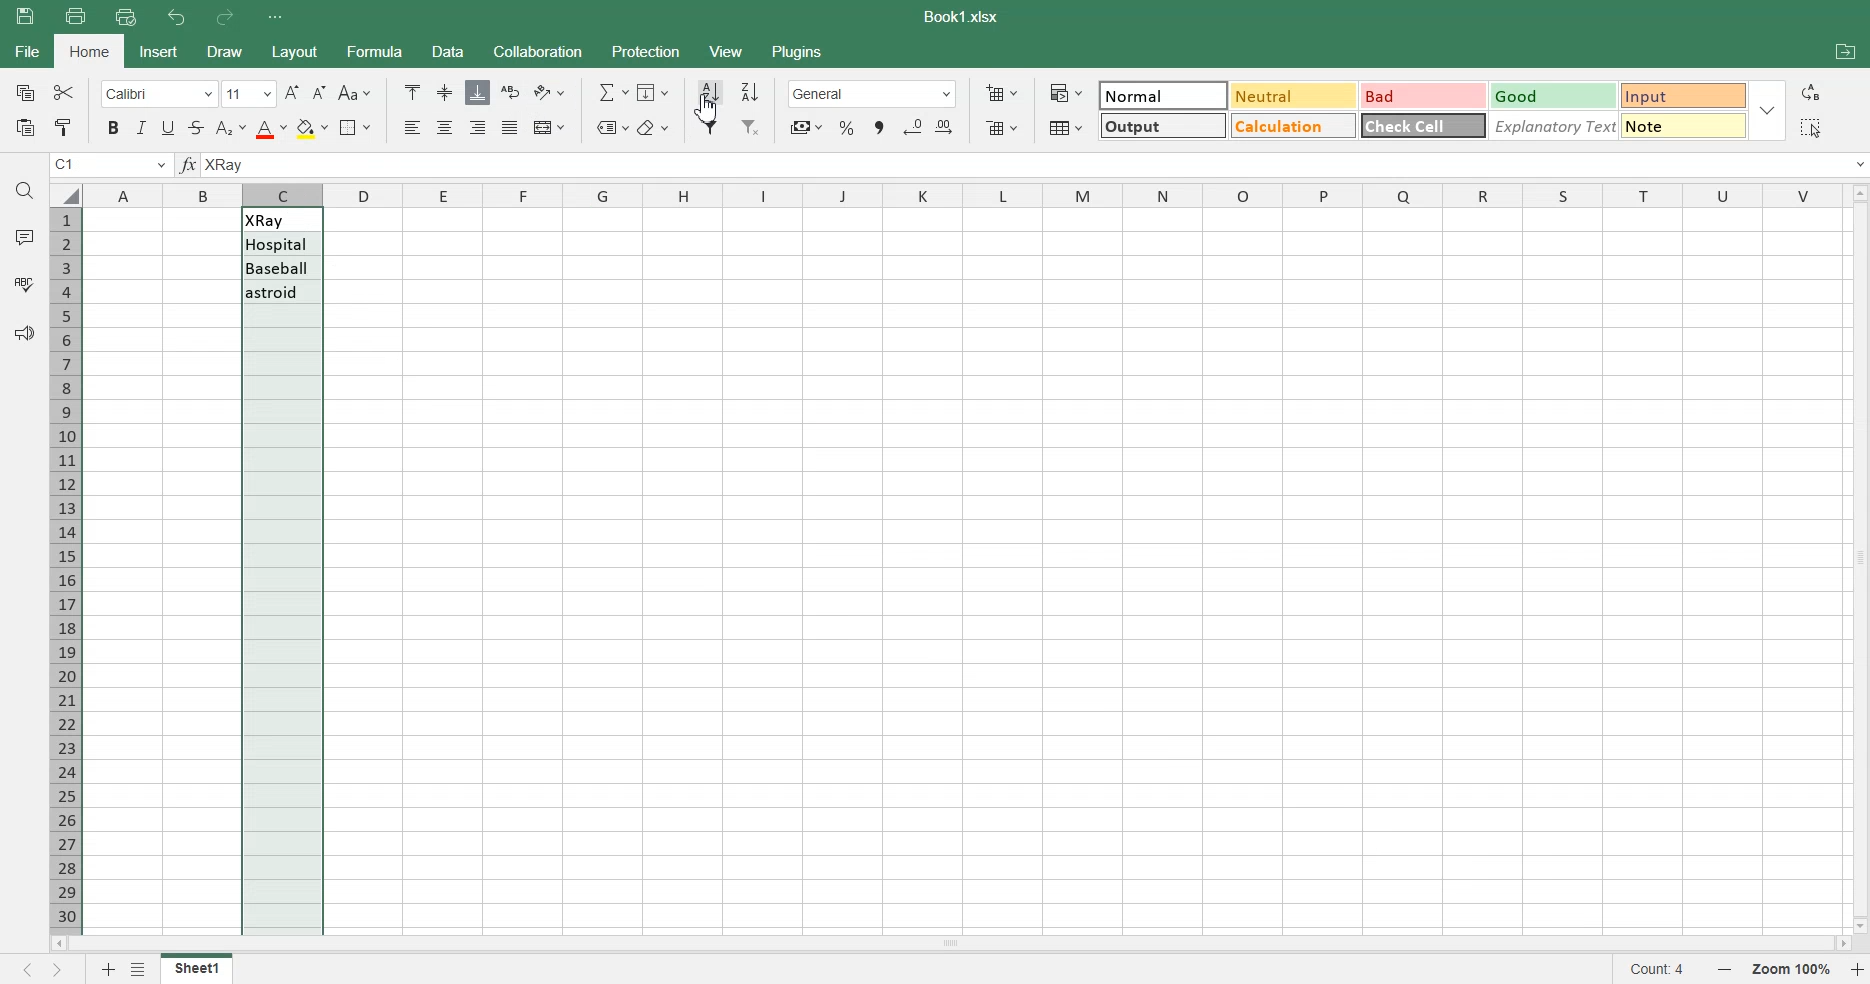 This screenshot has width=1870, height=984. What do you see at coordinates (1065, 92) in the screenshot?
I see `Conditioning Format` at bounding box center [1065, 92].